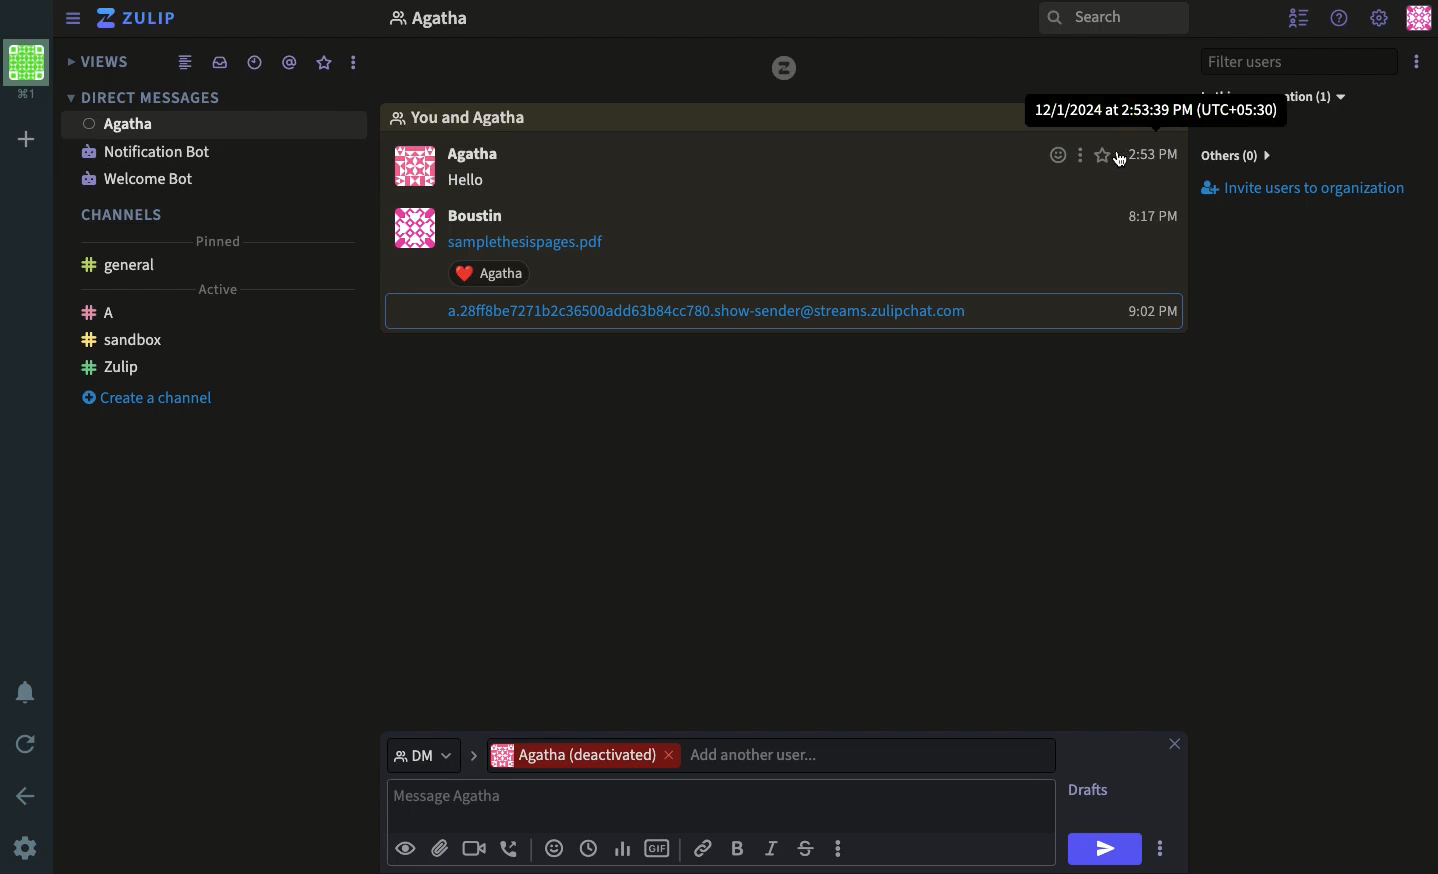 The width and height of the screenshot is (1438, 874). Describe the element at coordinates (30, 139) in the screenshot. I see `Add` at that location.